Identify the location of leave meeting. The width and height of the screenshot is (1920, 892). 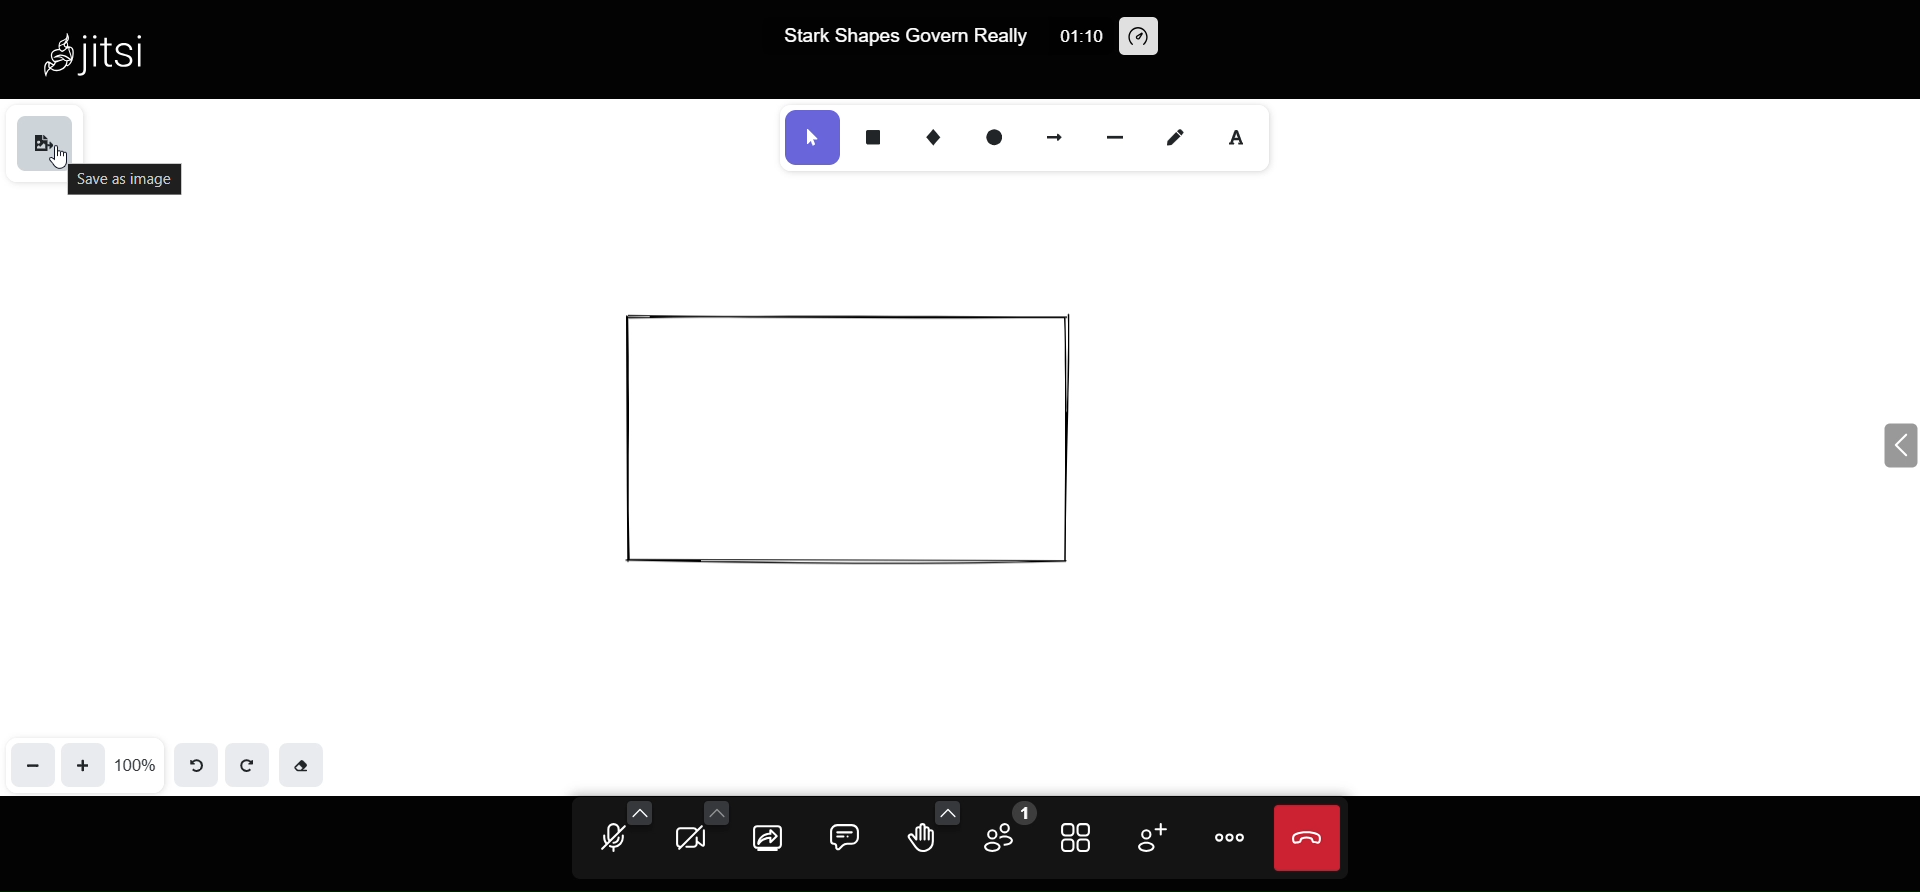
(1312, 838).